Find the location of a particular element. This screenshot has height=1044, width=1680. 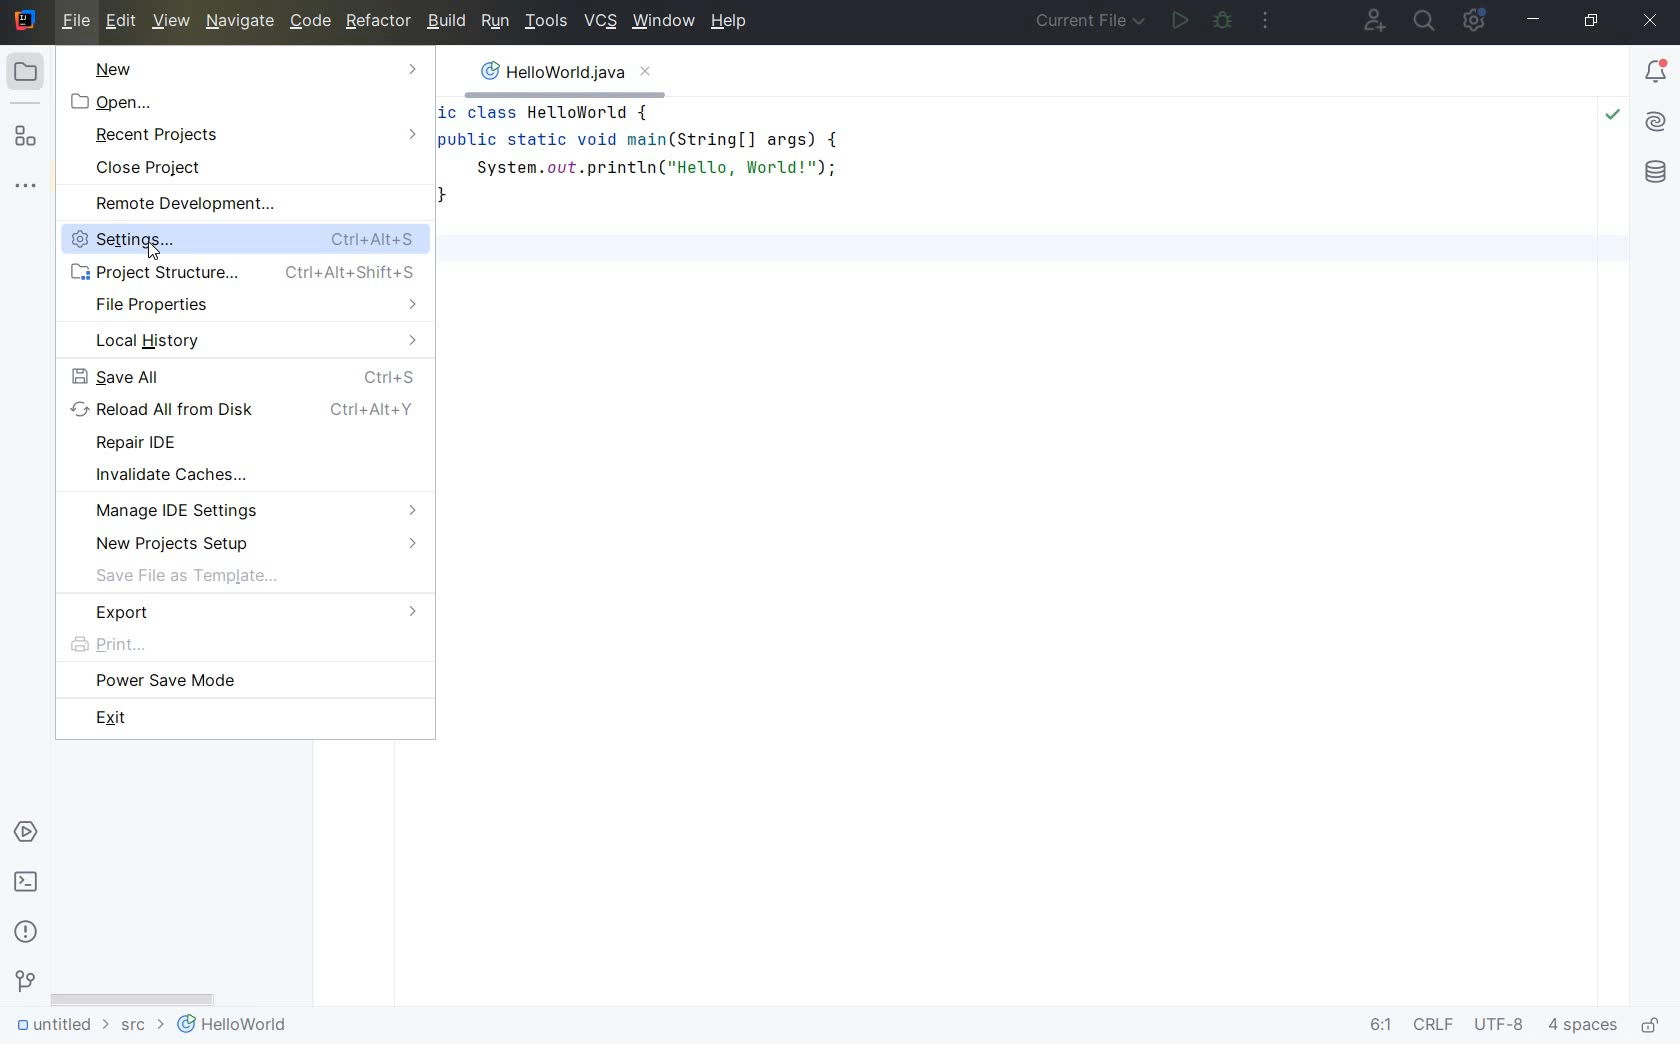

project is located at coordinates (32, 71).